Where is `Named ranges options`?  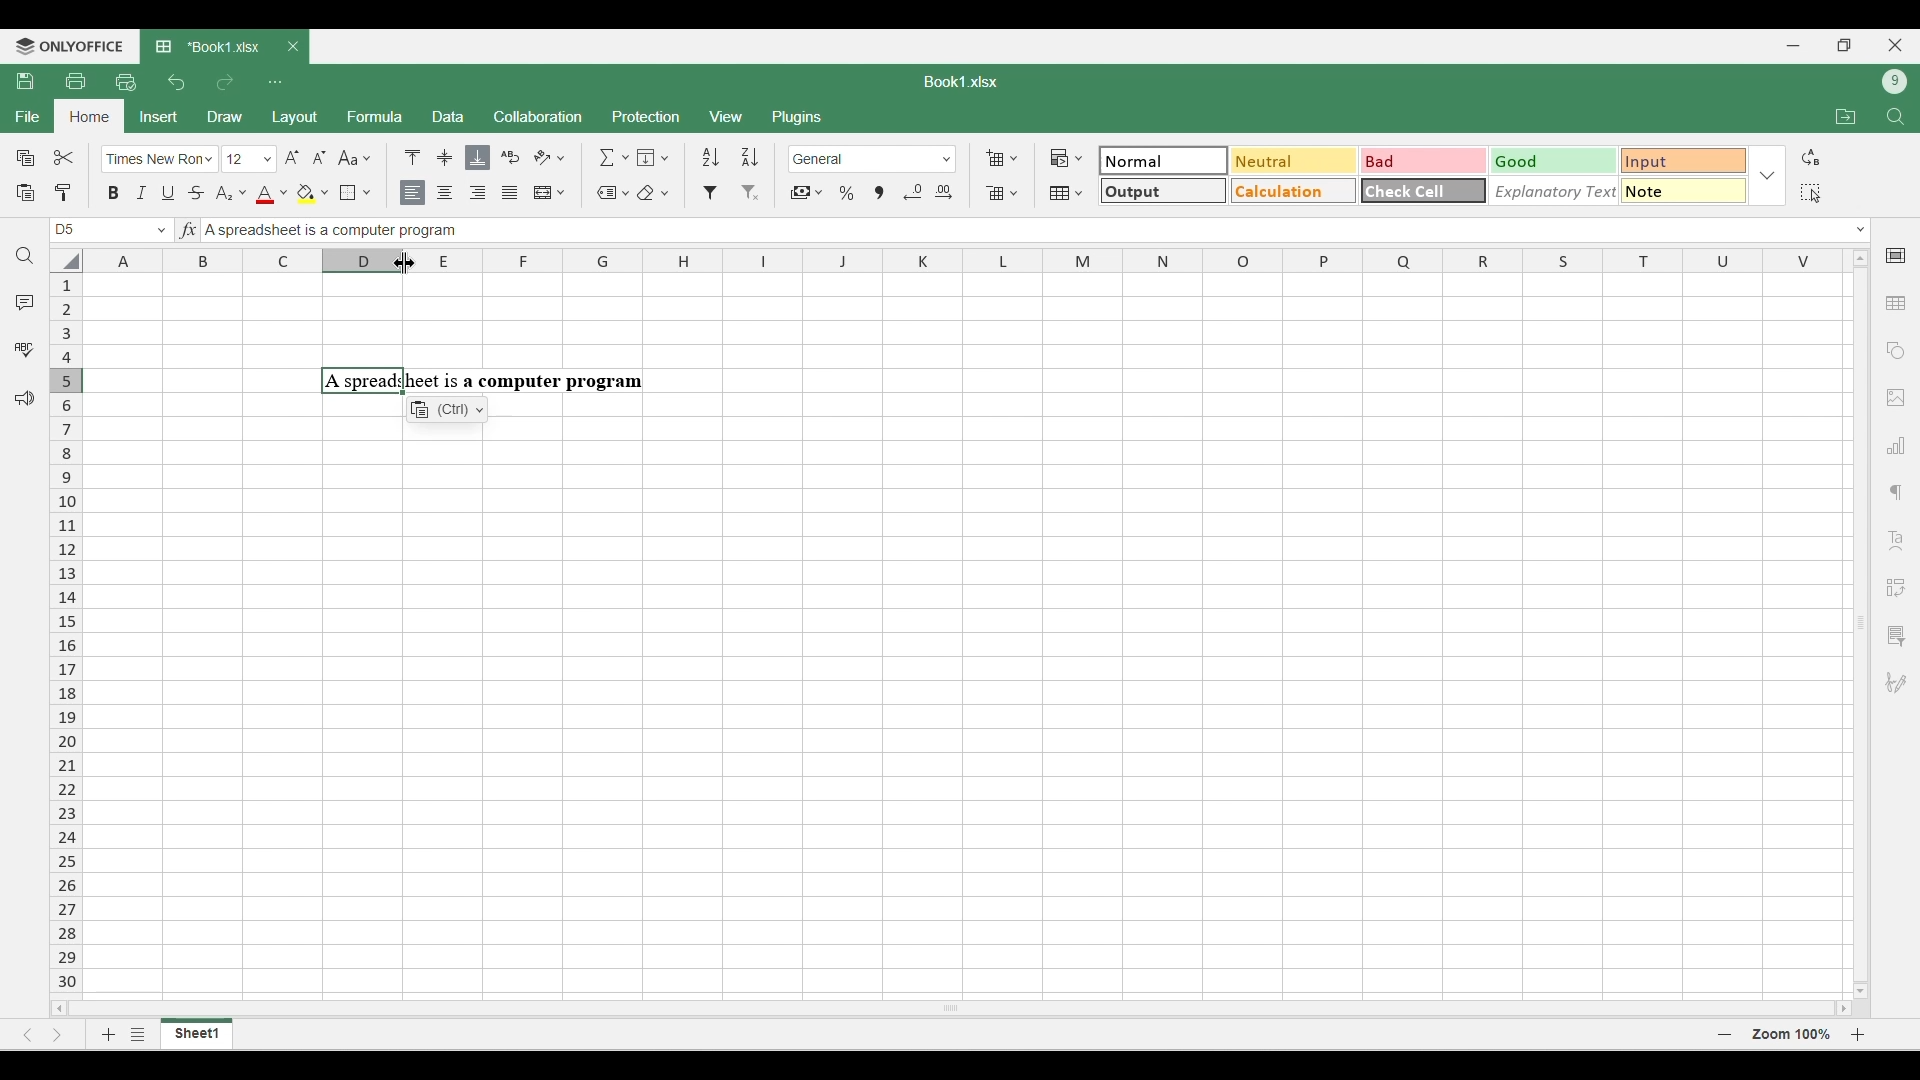
Named ranges options is located at coordinates (613, 194).